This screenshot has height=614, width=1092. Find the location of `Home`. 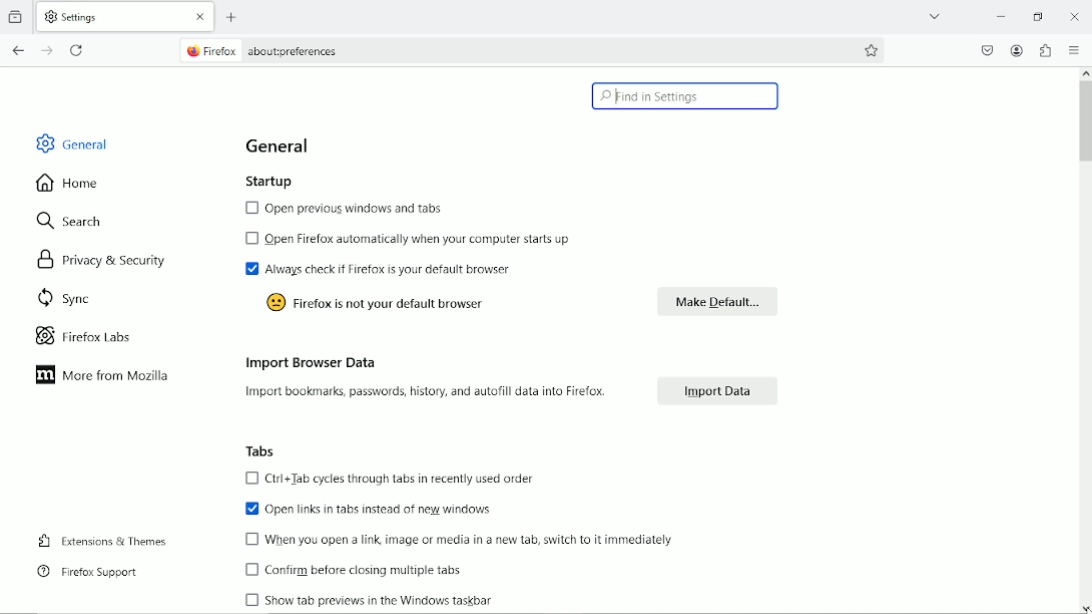

Home is located at coordinates (76, 182).